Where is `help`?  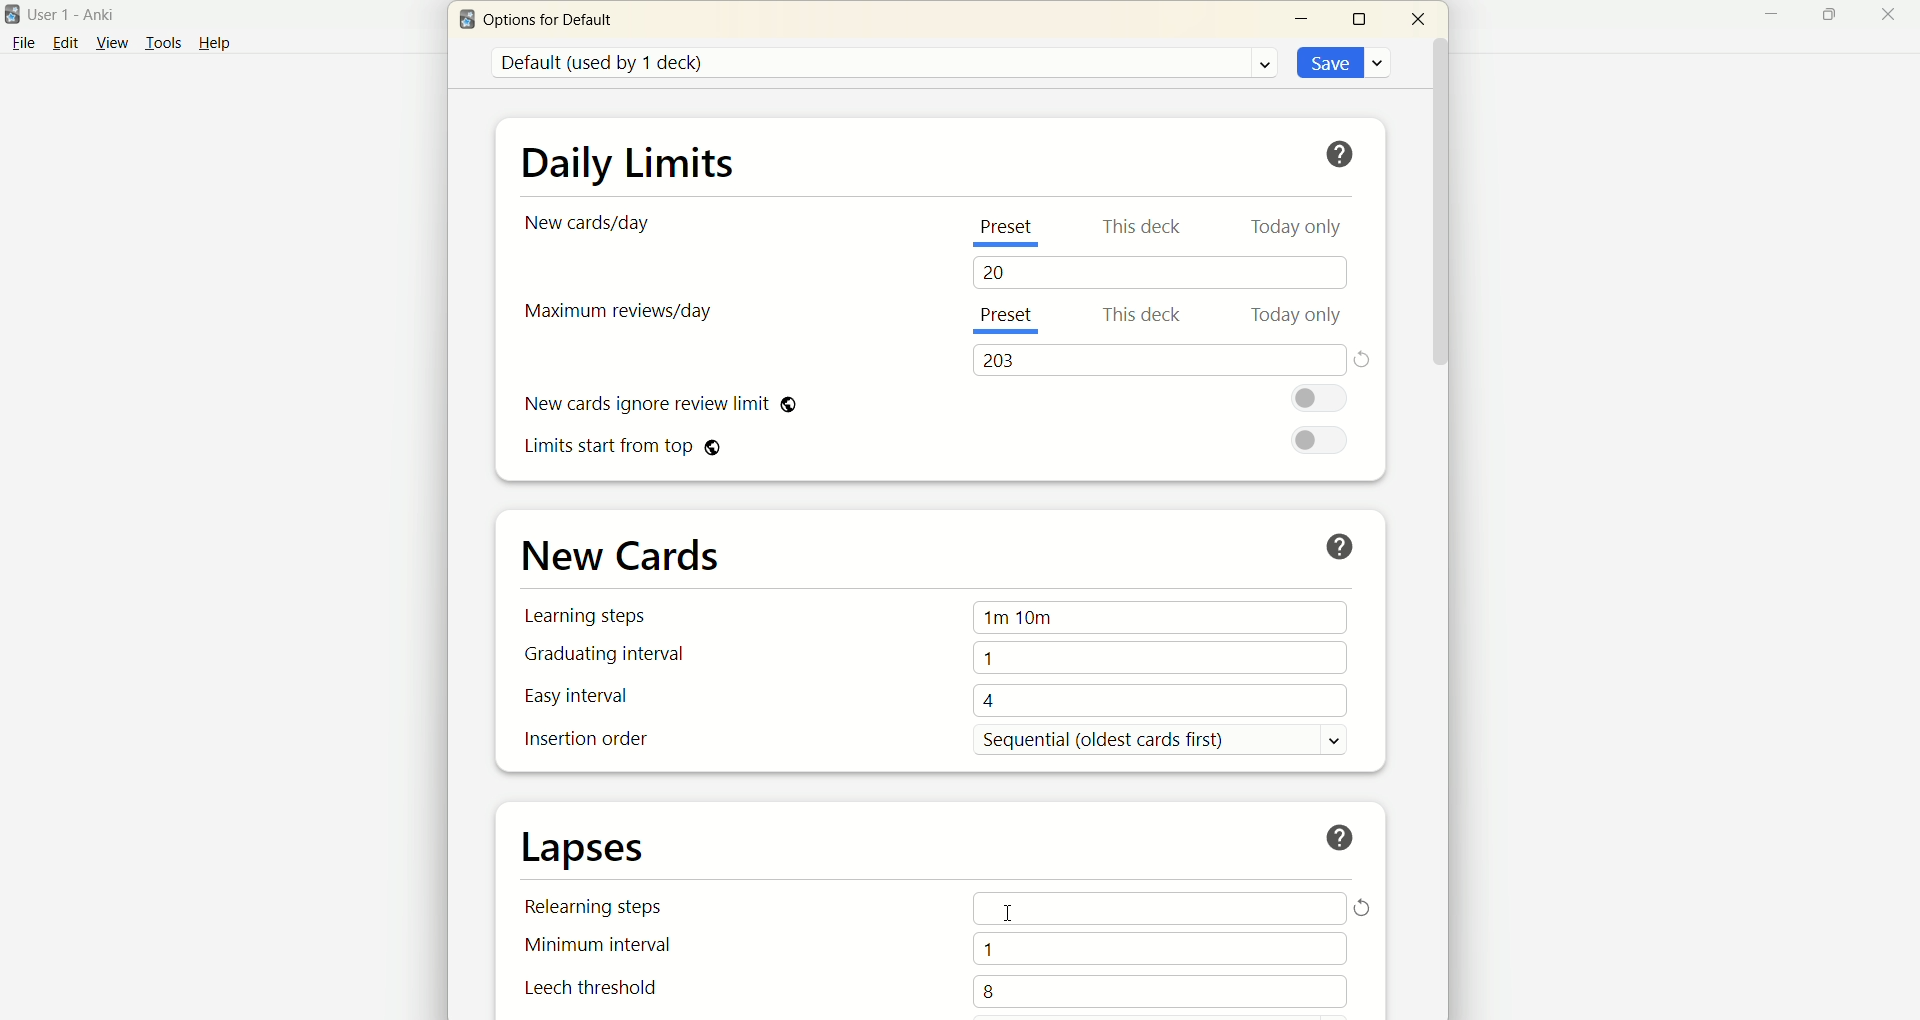 help is located at coordinates (1343, 837).